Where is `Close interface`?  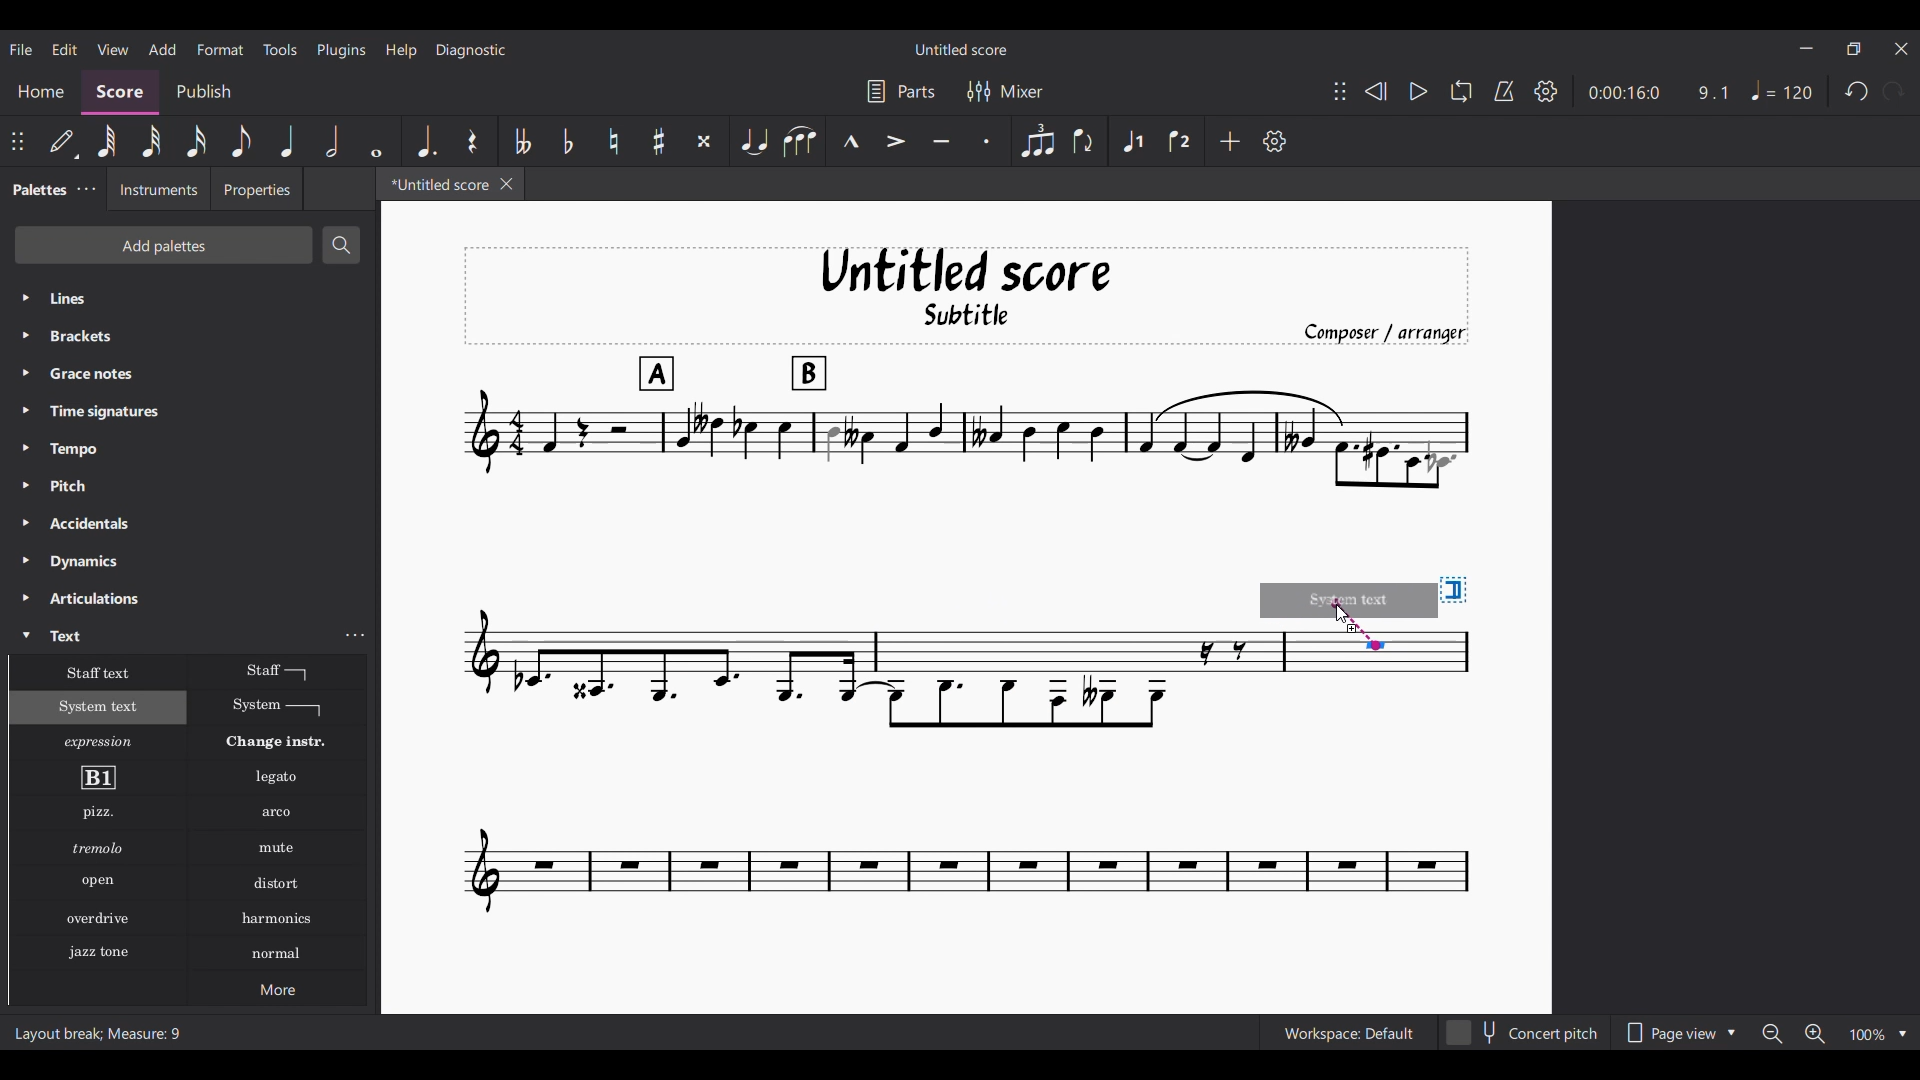 Close interface is located at coordinates (1902, 49).